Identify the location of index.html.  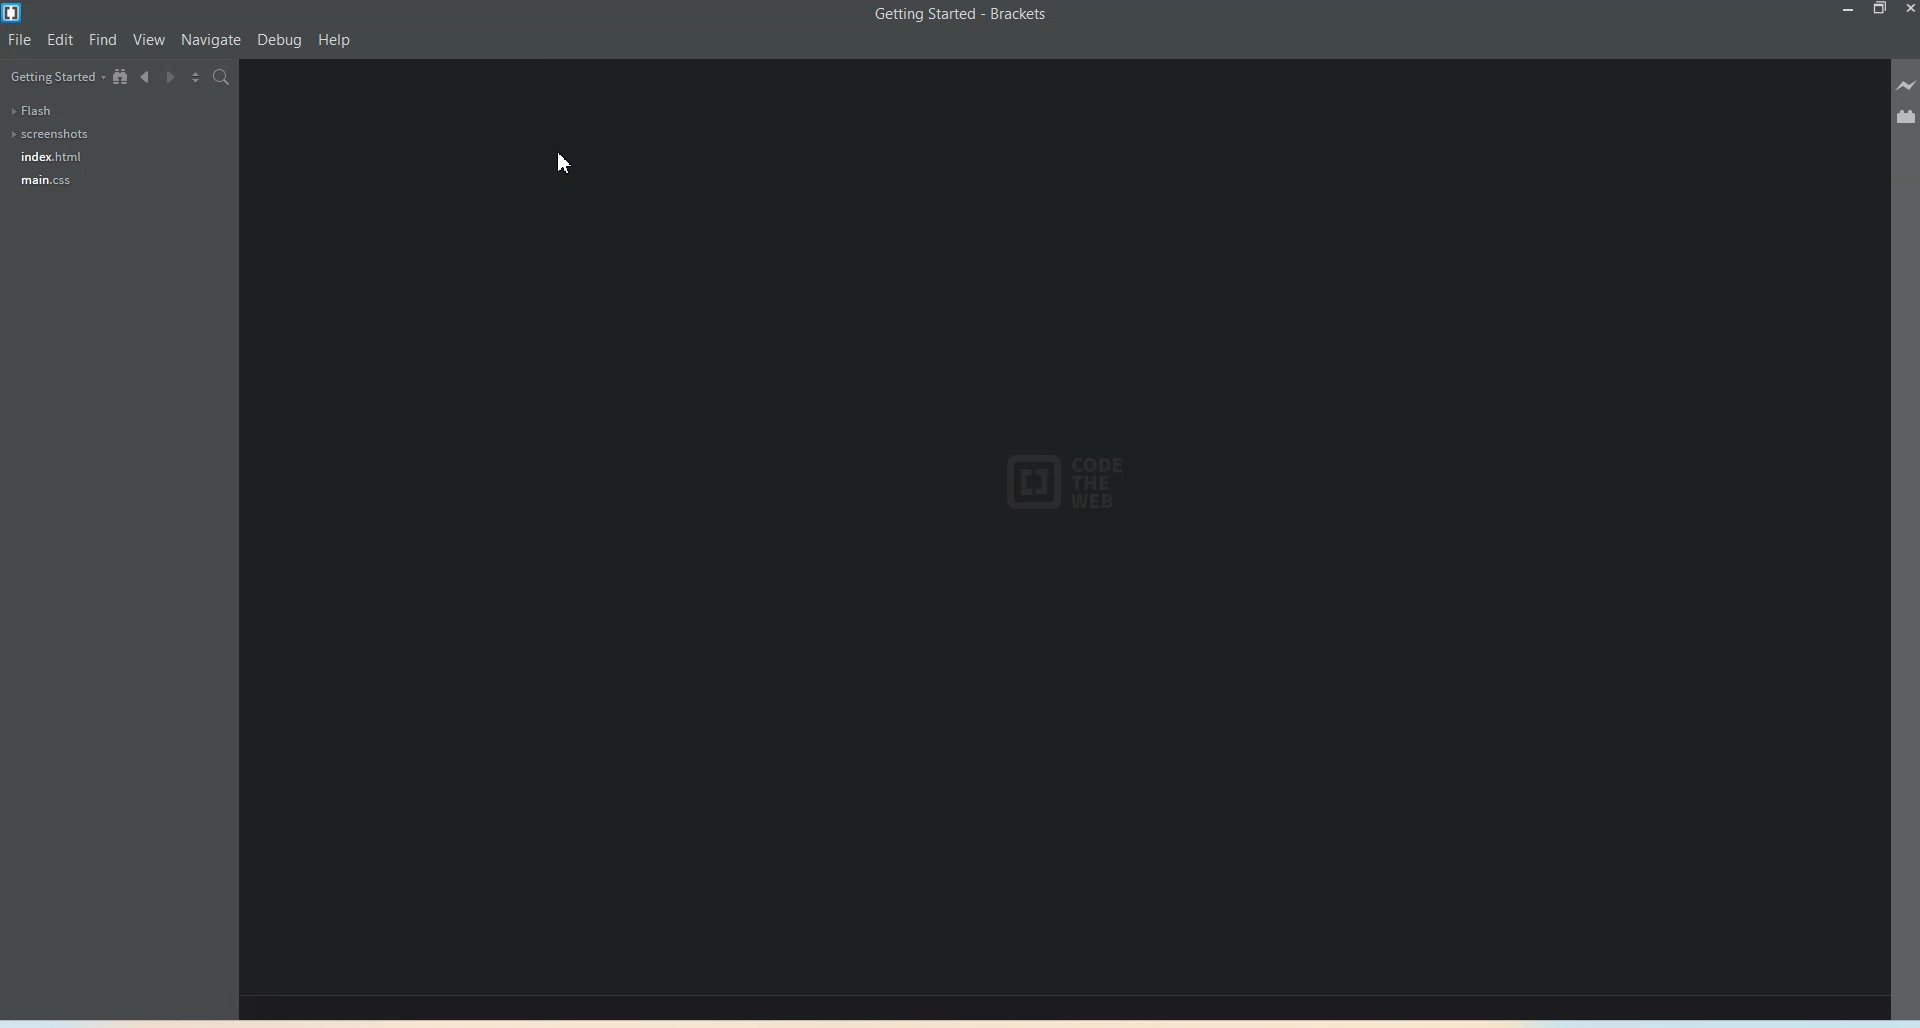
(47, 156).